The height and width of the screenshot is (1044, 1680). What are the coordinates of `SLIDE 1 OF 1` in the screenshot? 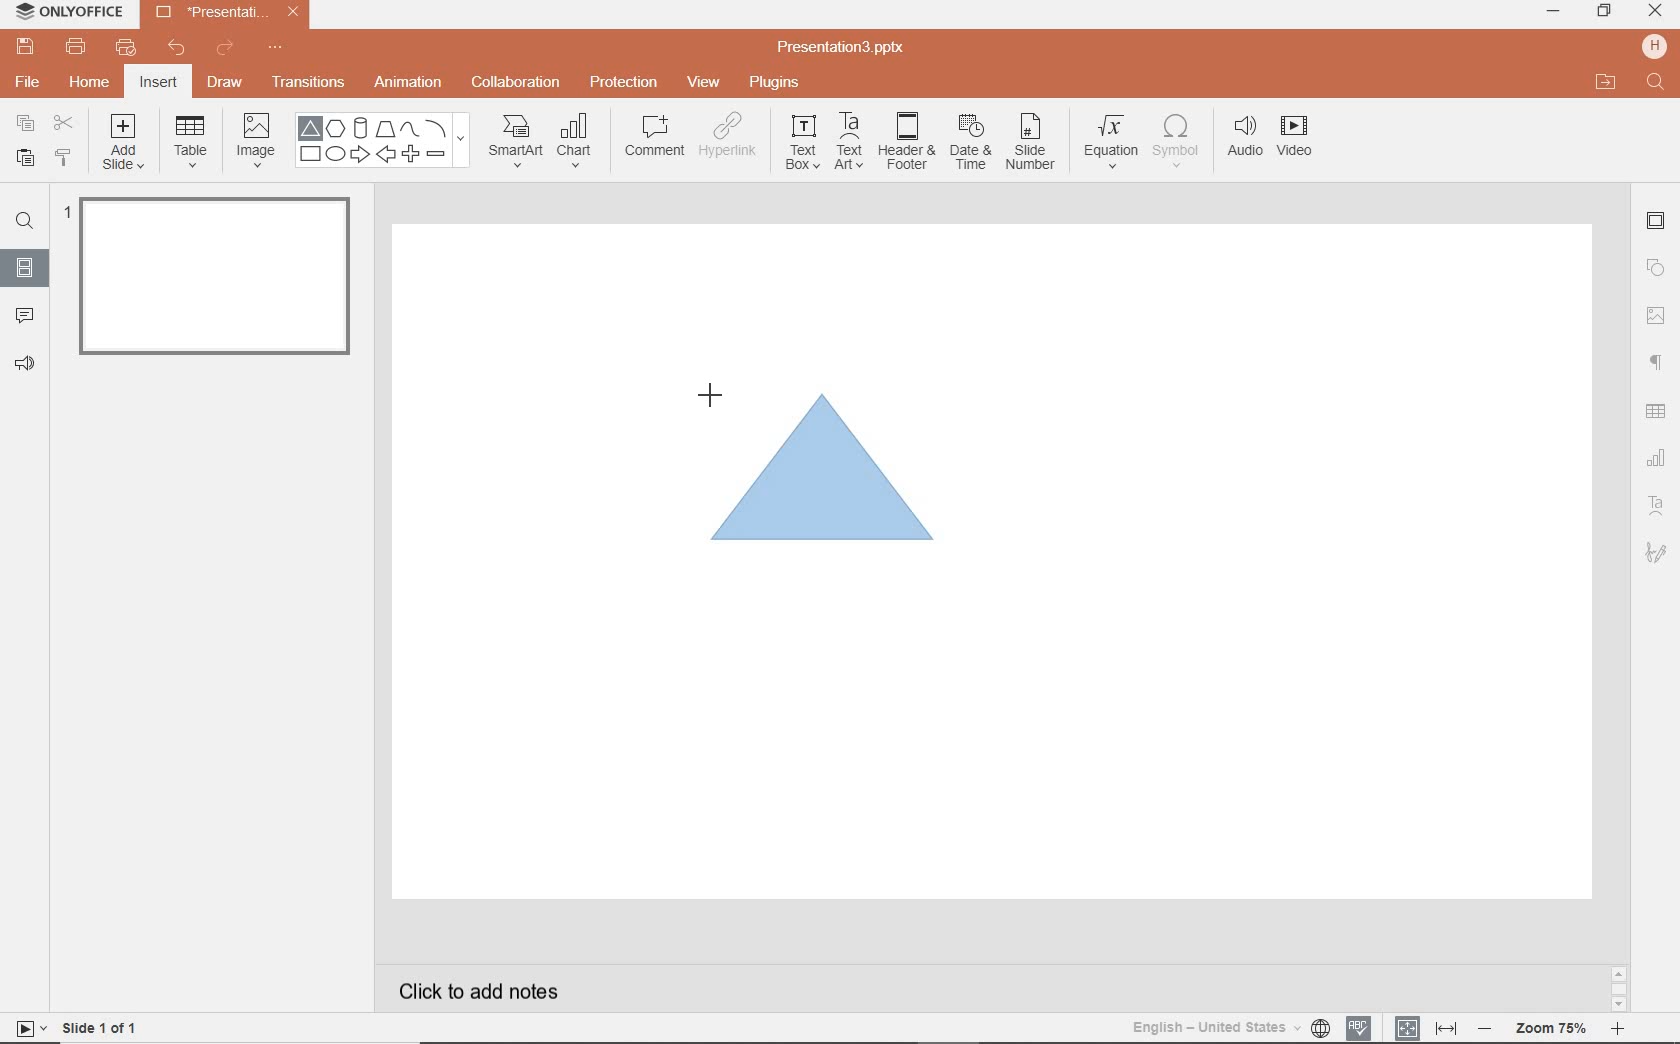 It's located at (104, 1026).